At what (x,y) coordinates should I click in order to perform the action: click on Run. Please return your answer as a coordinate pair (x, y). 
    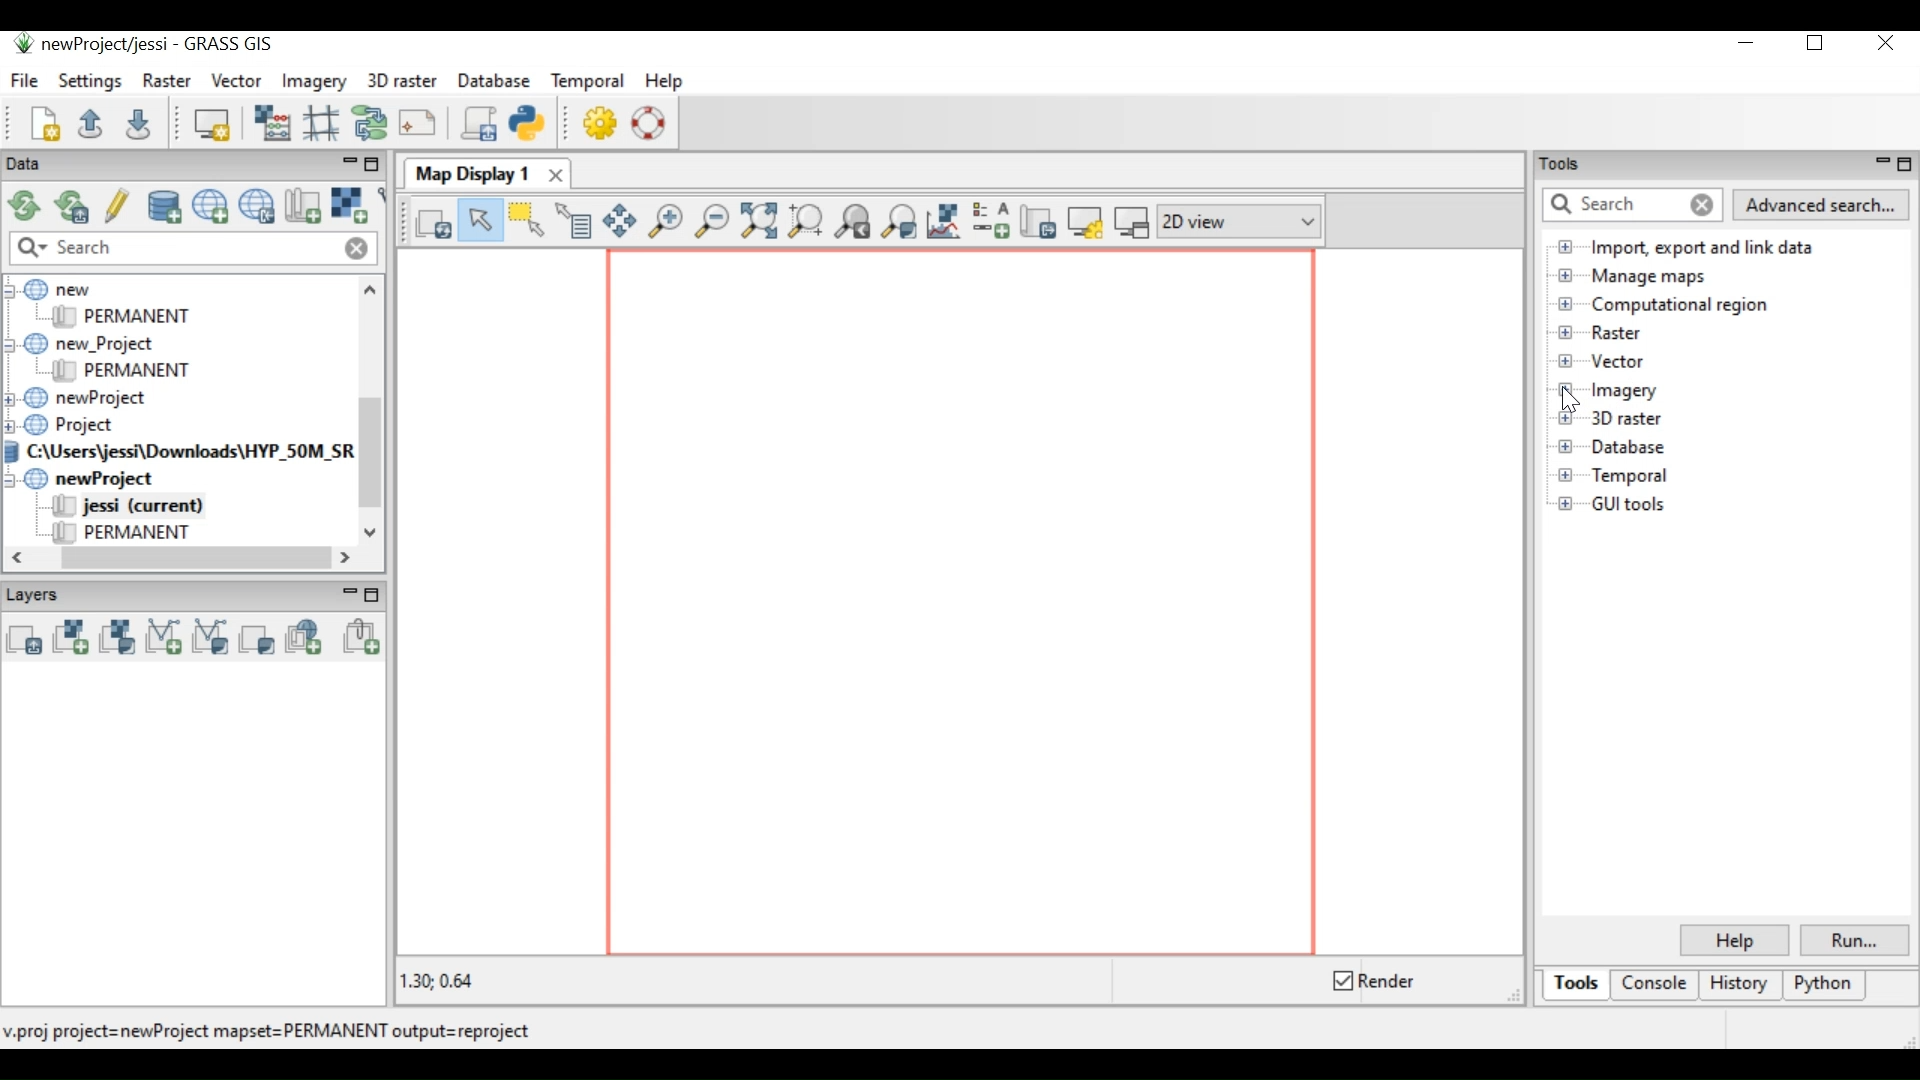
    Looking at the image, I should click on (1853, 939).